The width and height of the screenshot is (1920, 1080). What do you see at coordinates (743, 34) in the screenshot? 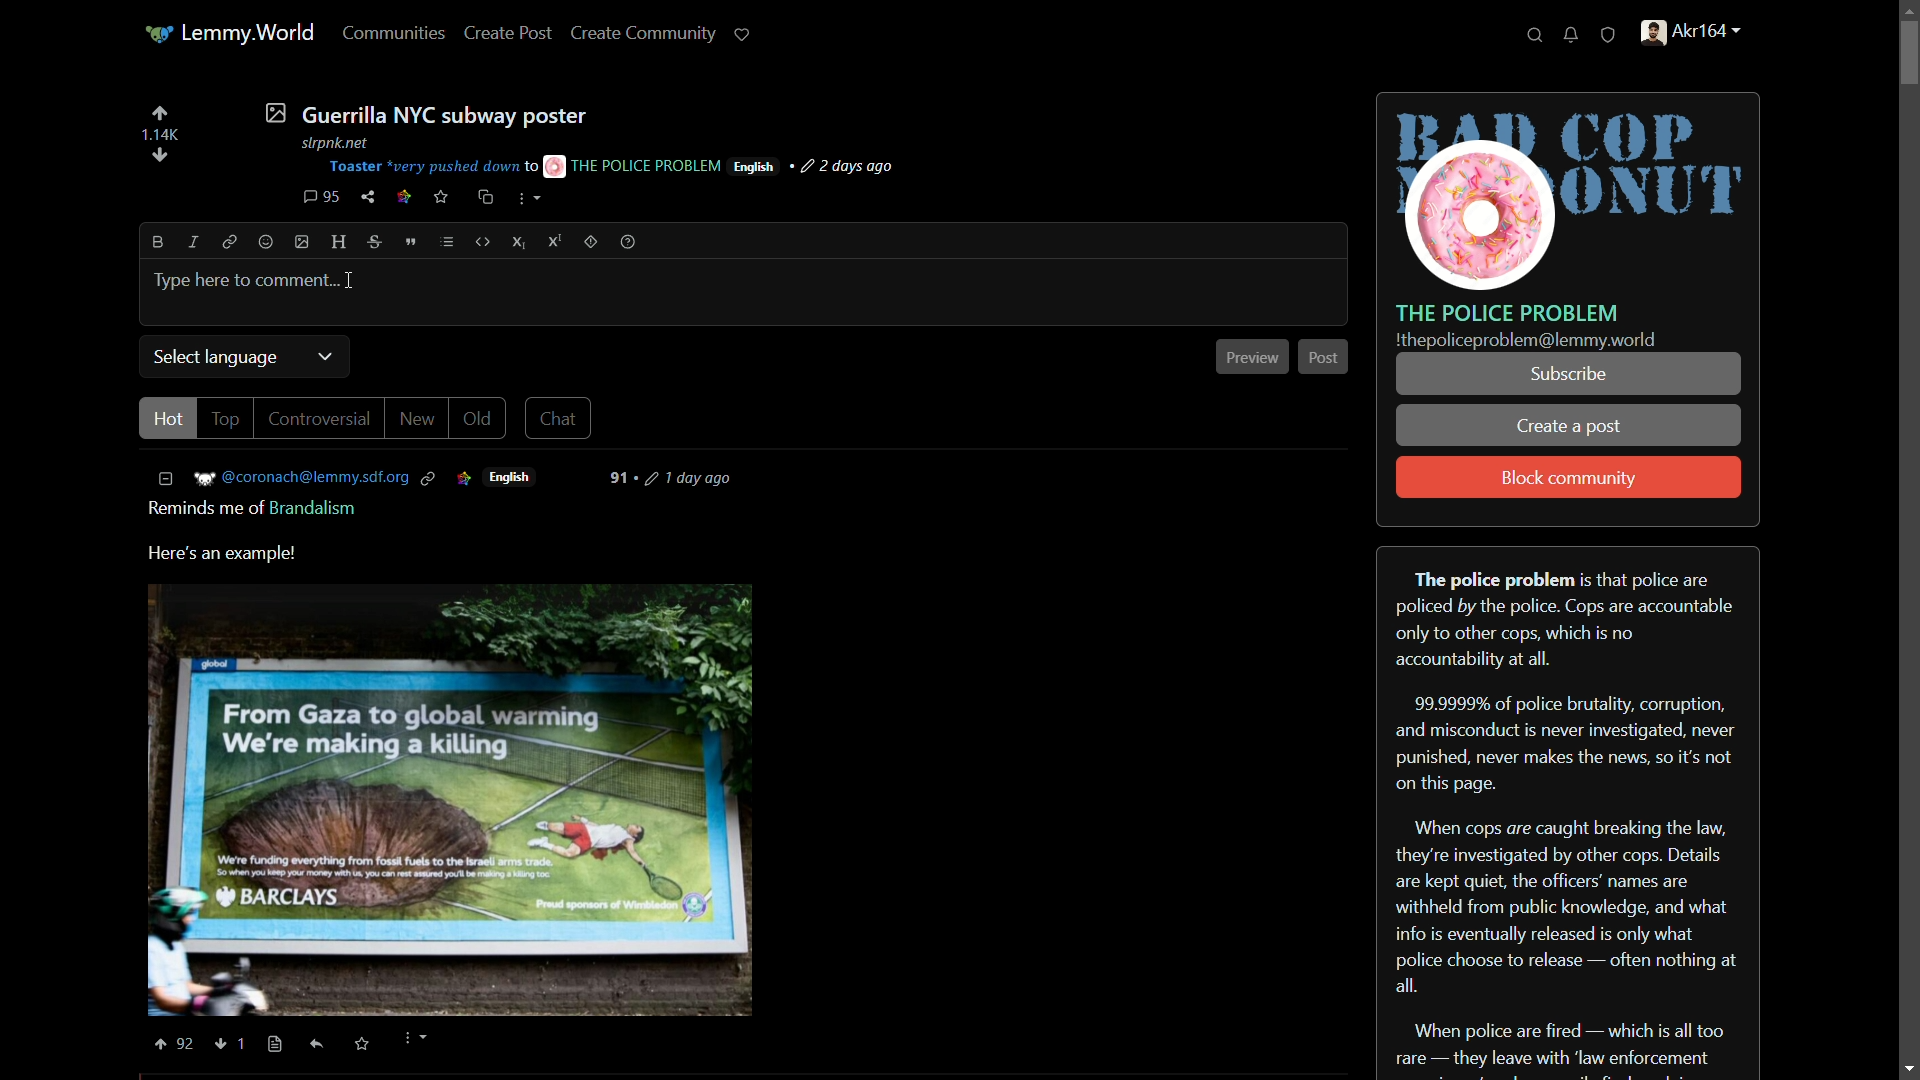
I see `support lemmy.world` at bounding box center [743, 34].